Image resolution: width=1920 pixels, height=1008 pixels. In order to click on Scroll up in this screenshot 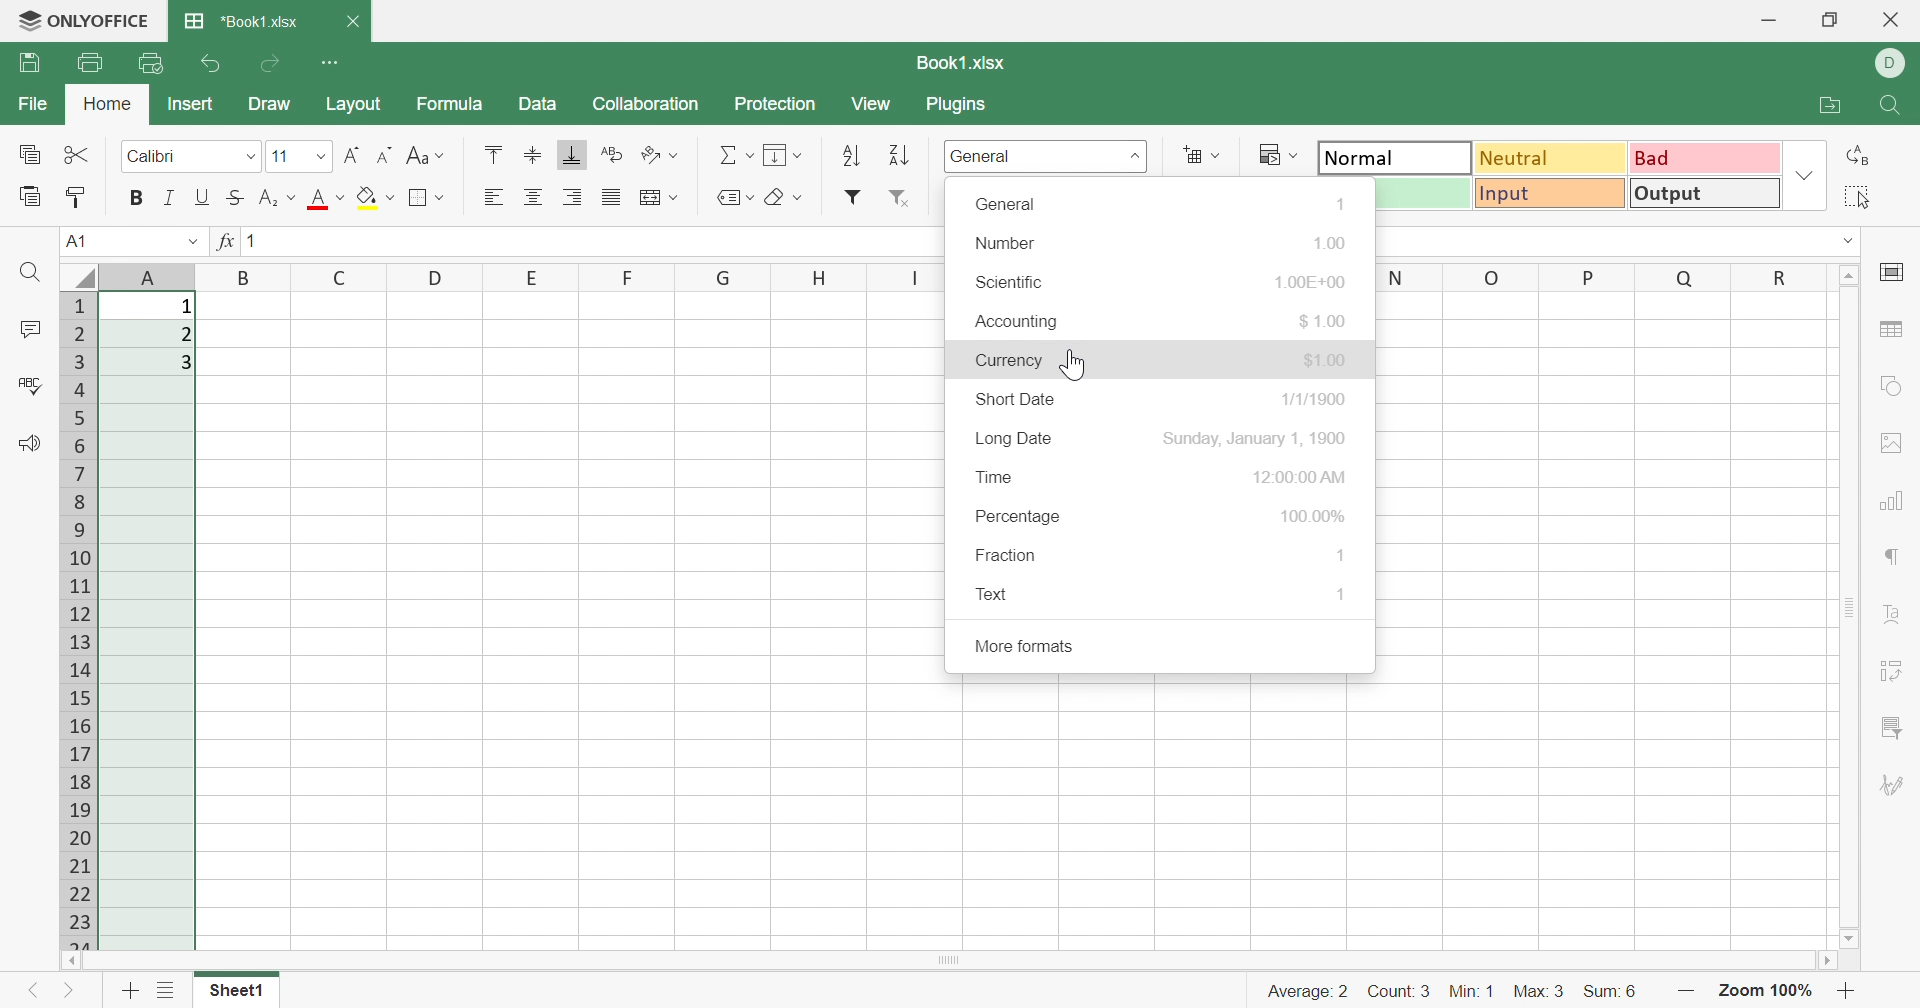, I will do `click(1852, 273)`.